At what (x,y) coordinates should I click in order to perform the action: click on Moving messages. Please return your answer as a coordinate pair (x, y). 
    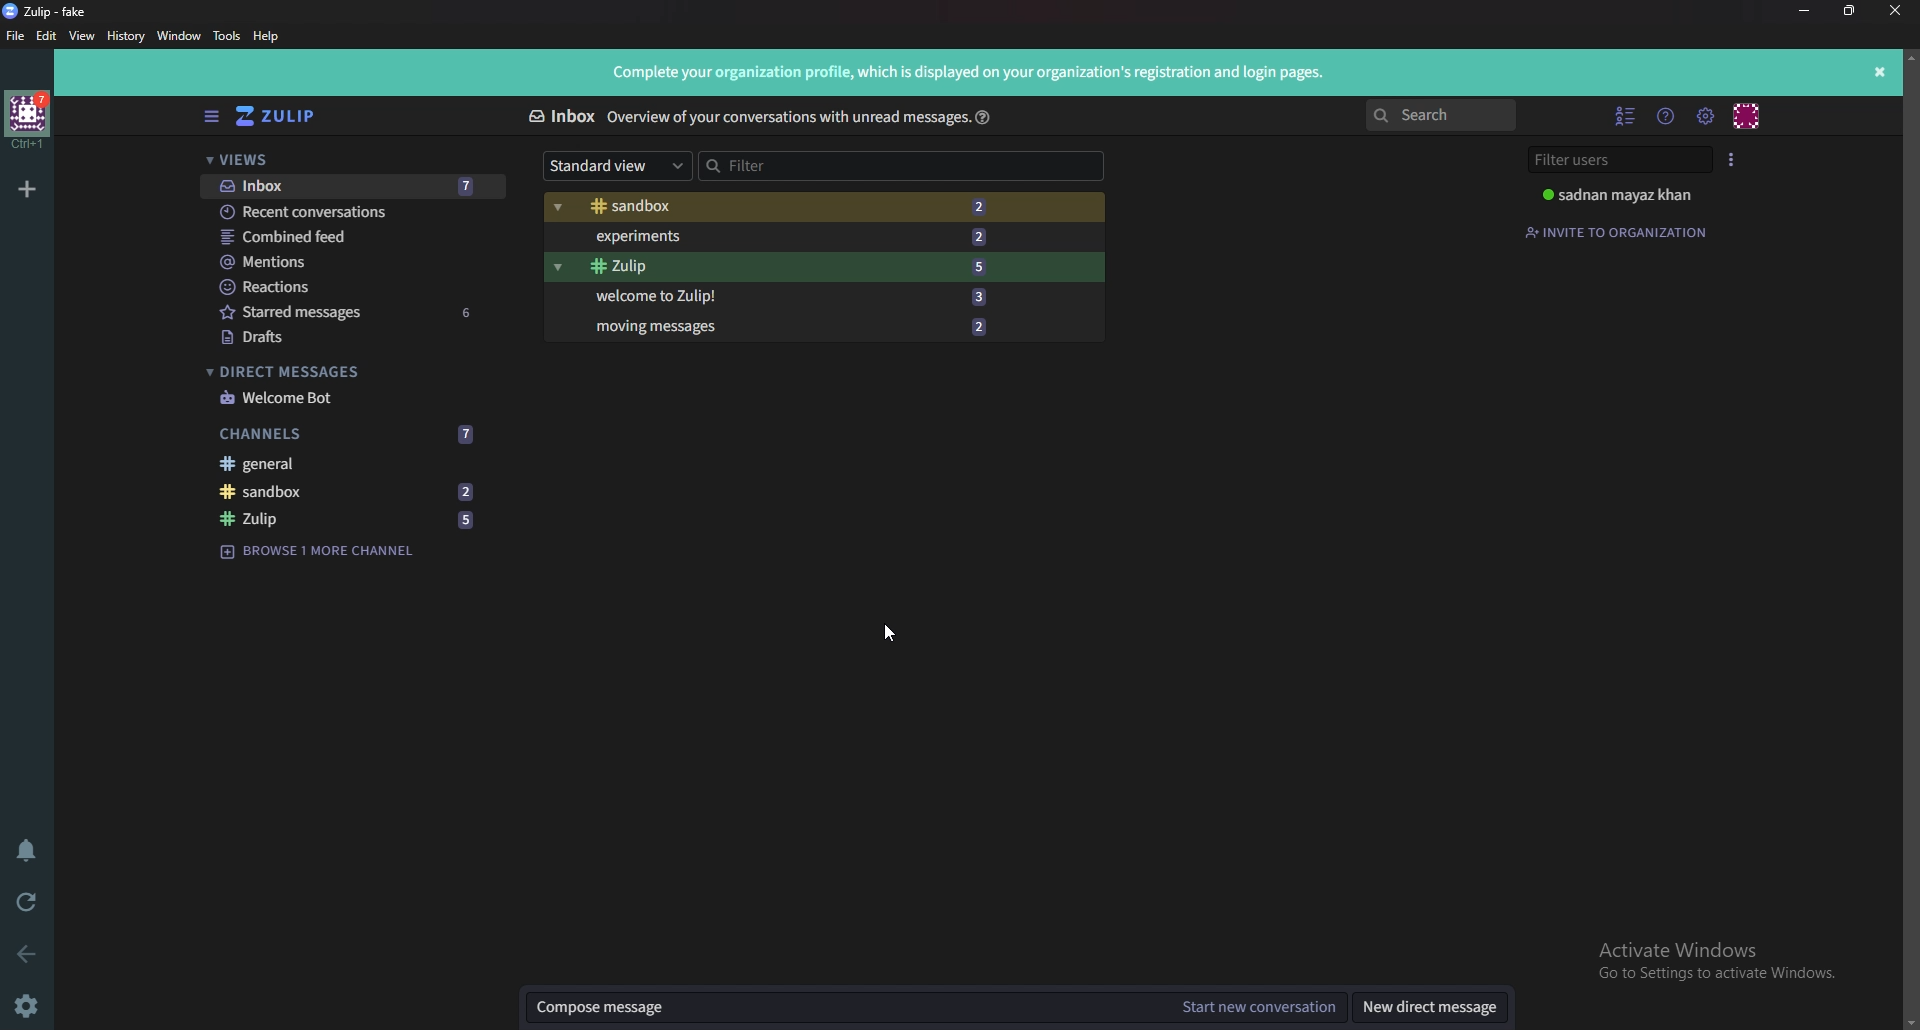
    Looking at the image, I should click on (797, 327).